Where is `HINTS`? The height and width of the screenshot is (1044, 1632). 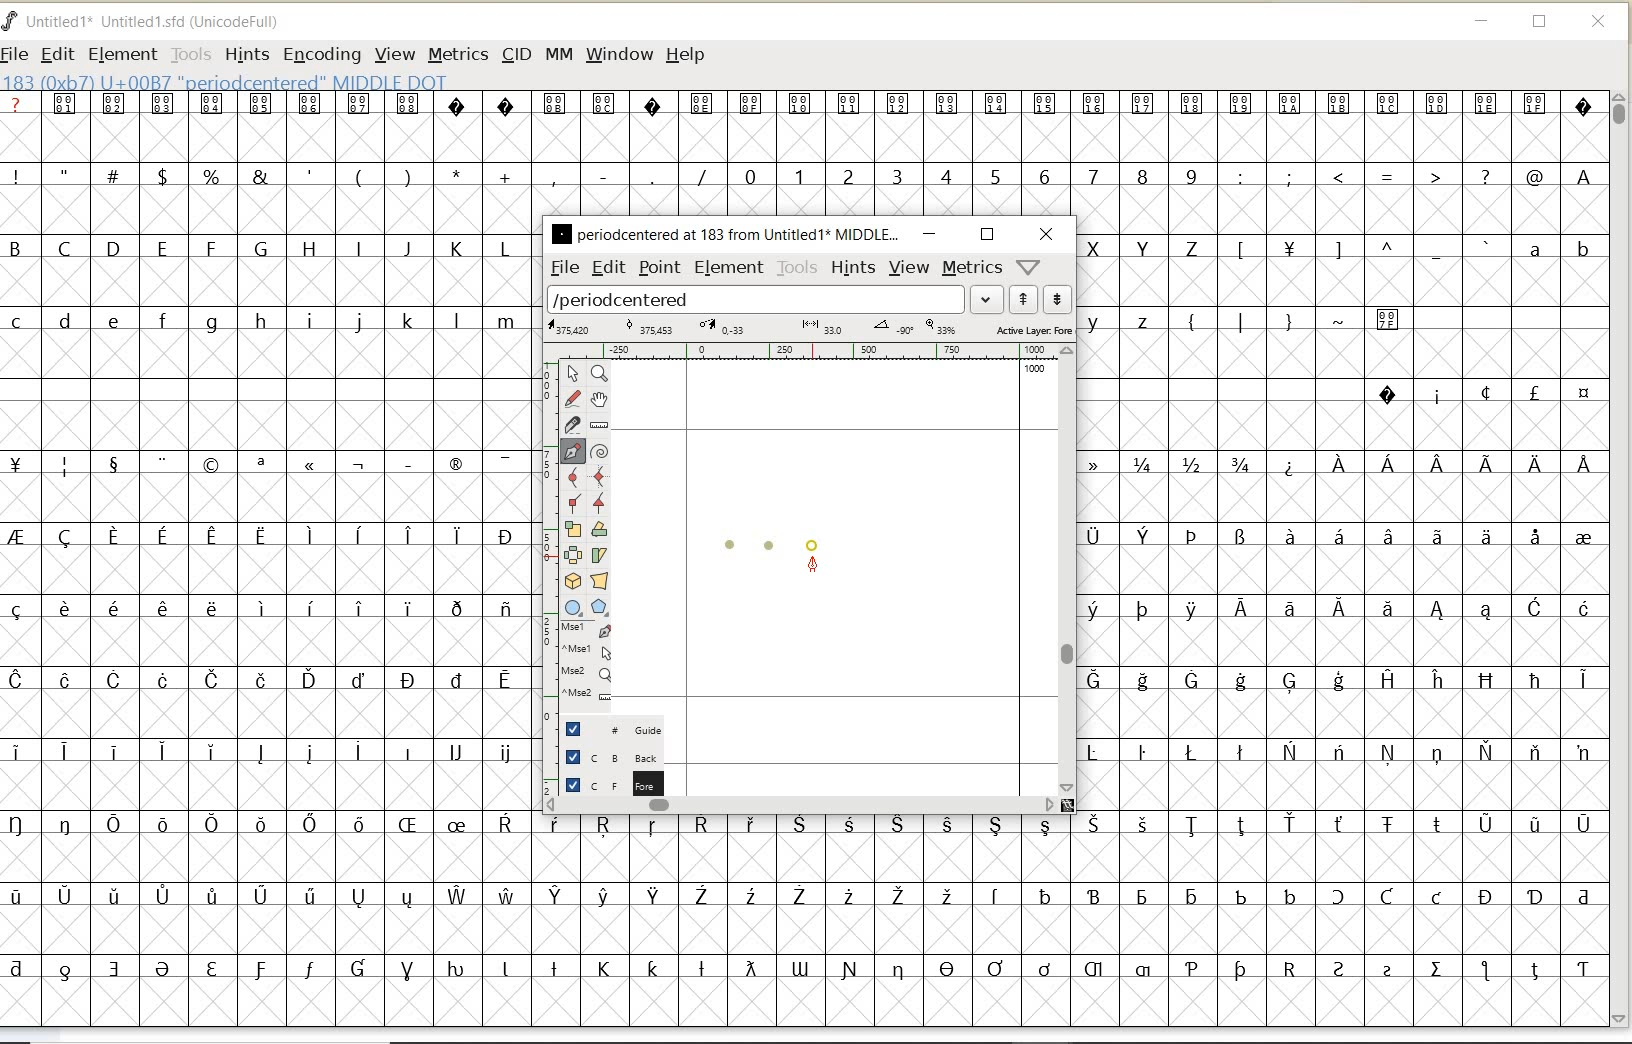
HINTS is located at coordinates (245, 54).